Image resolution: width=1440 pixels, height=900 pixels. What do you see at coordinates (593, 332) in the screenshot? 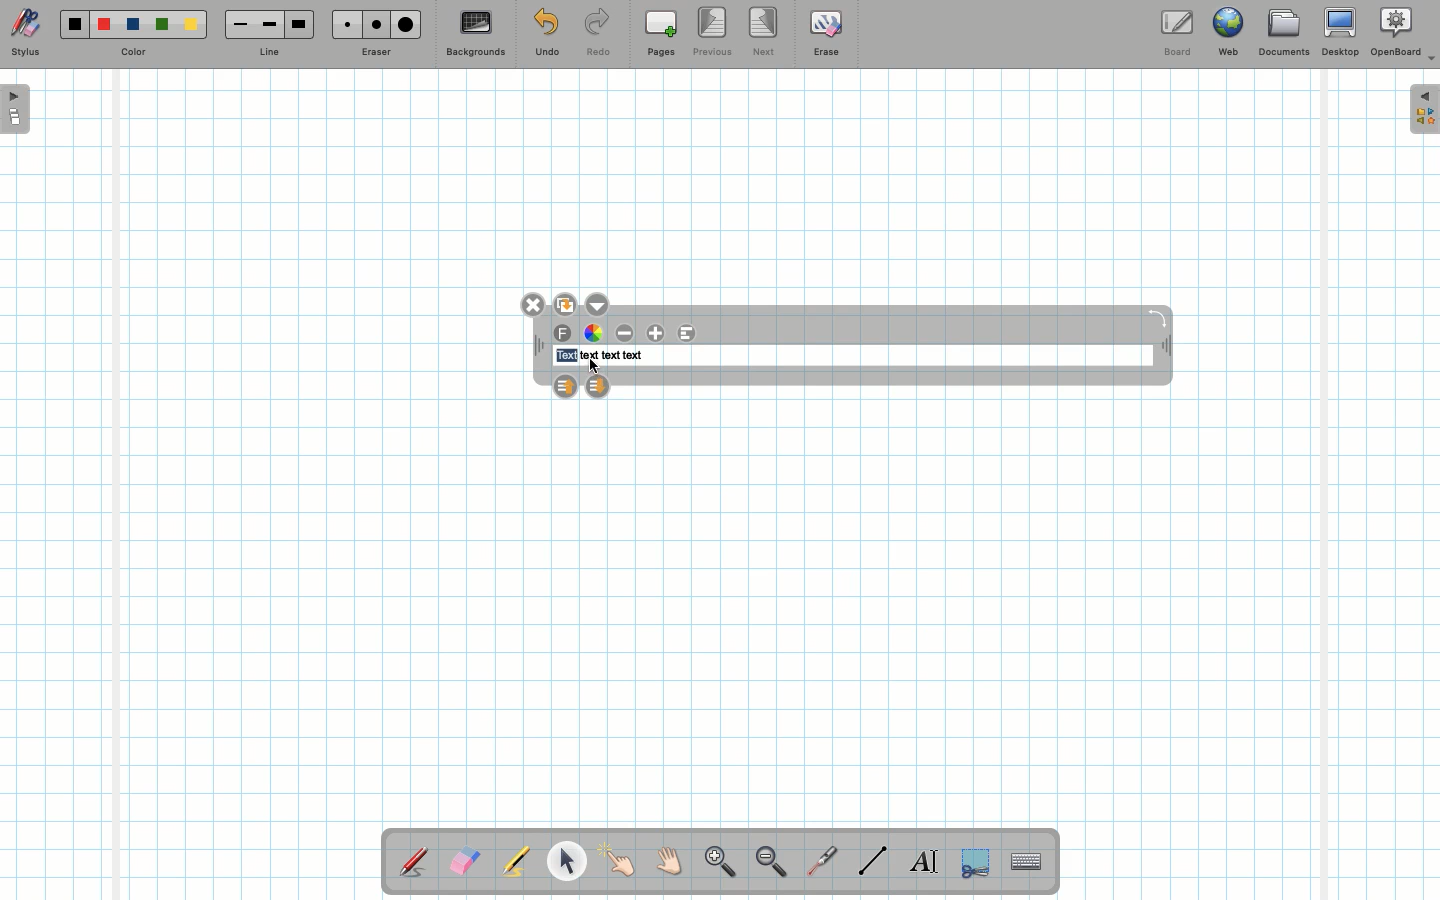
I see `Color wheel` at bounding box center [593, 332].